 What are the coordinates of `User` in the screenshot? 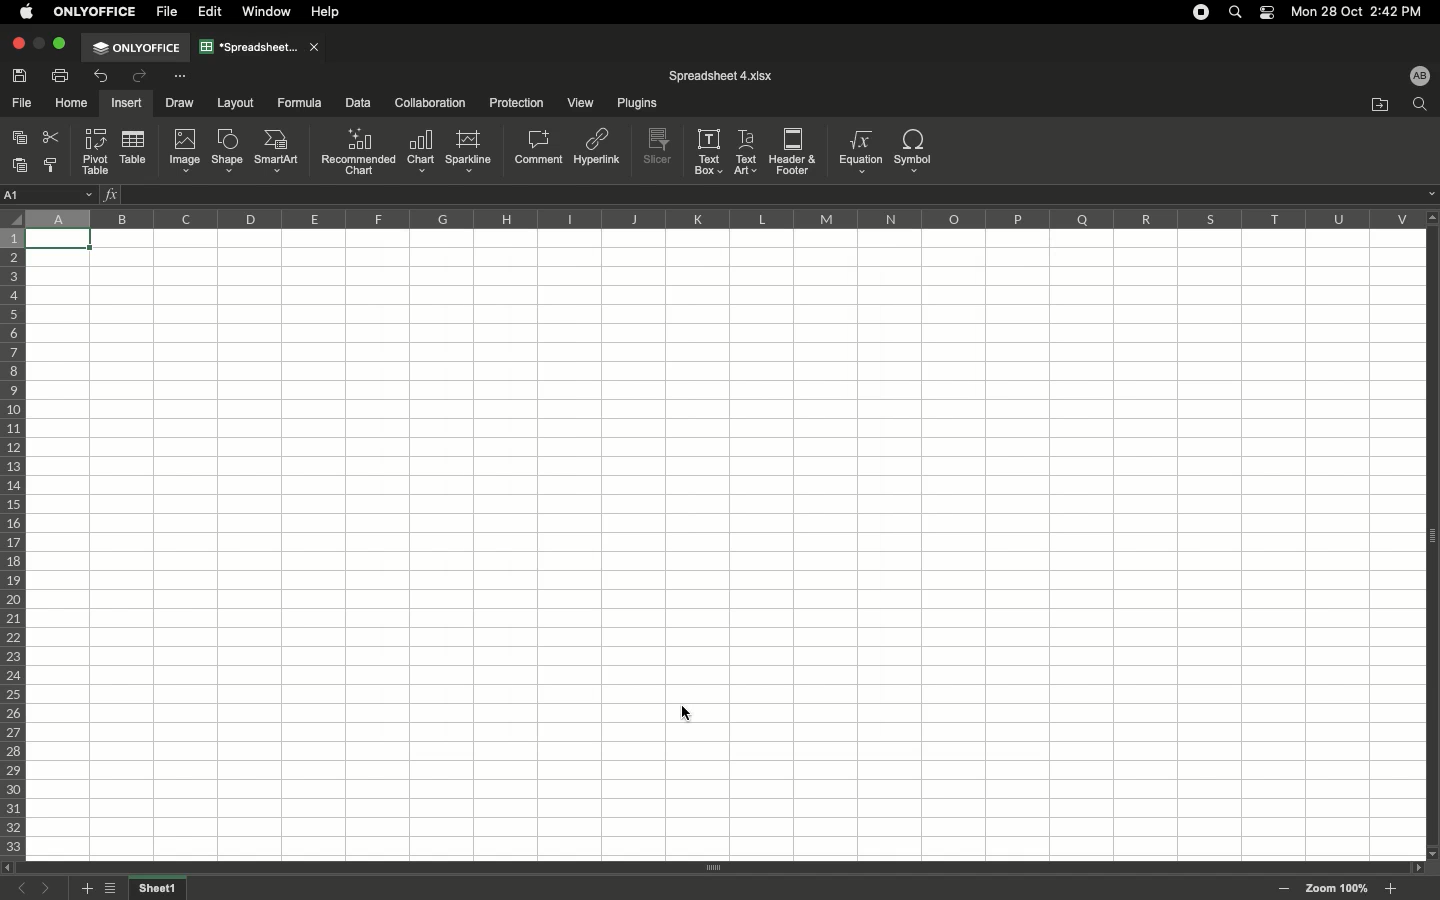 It's located at (1419, 75).